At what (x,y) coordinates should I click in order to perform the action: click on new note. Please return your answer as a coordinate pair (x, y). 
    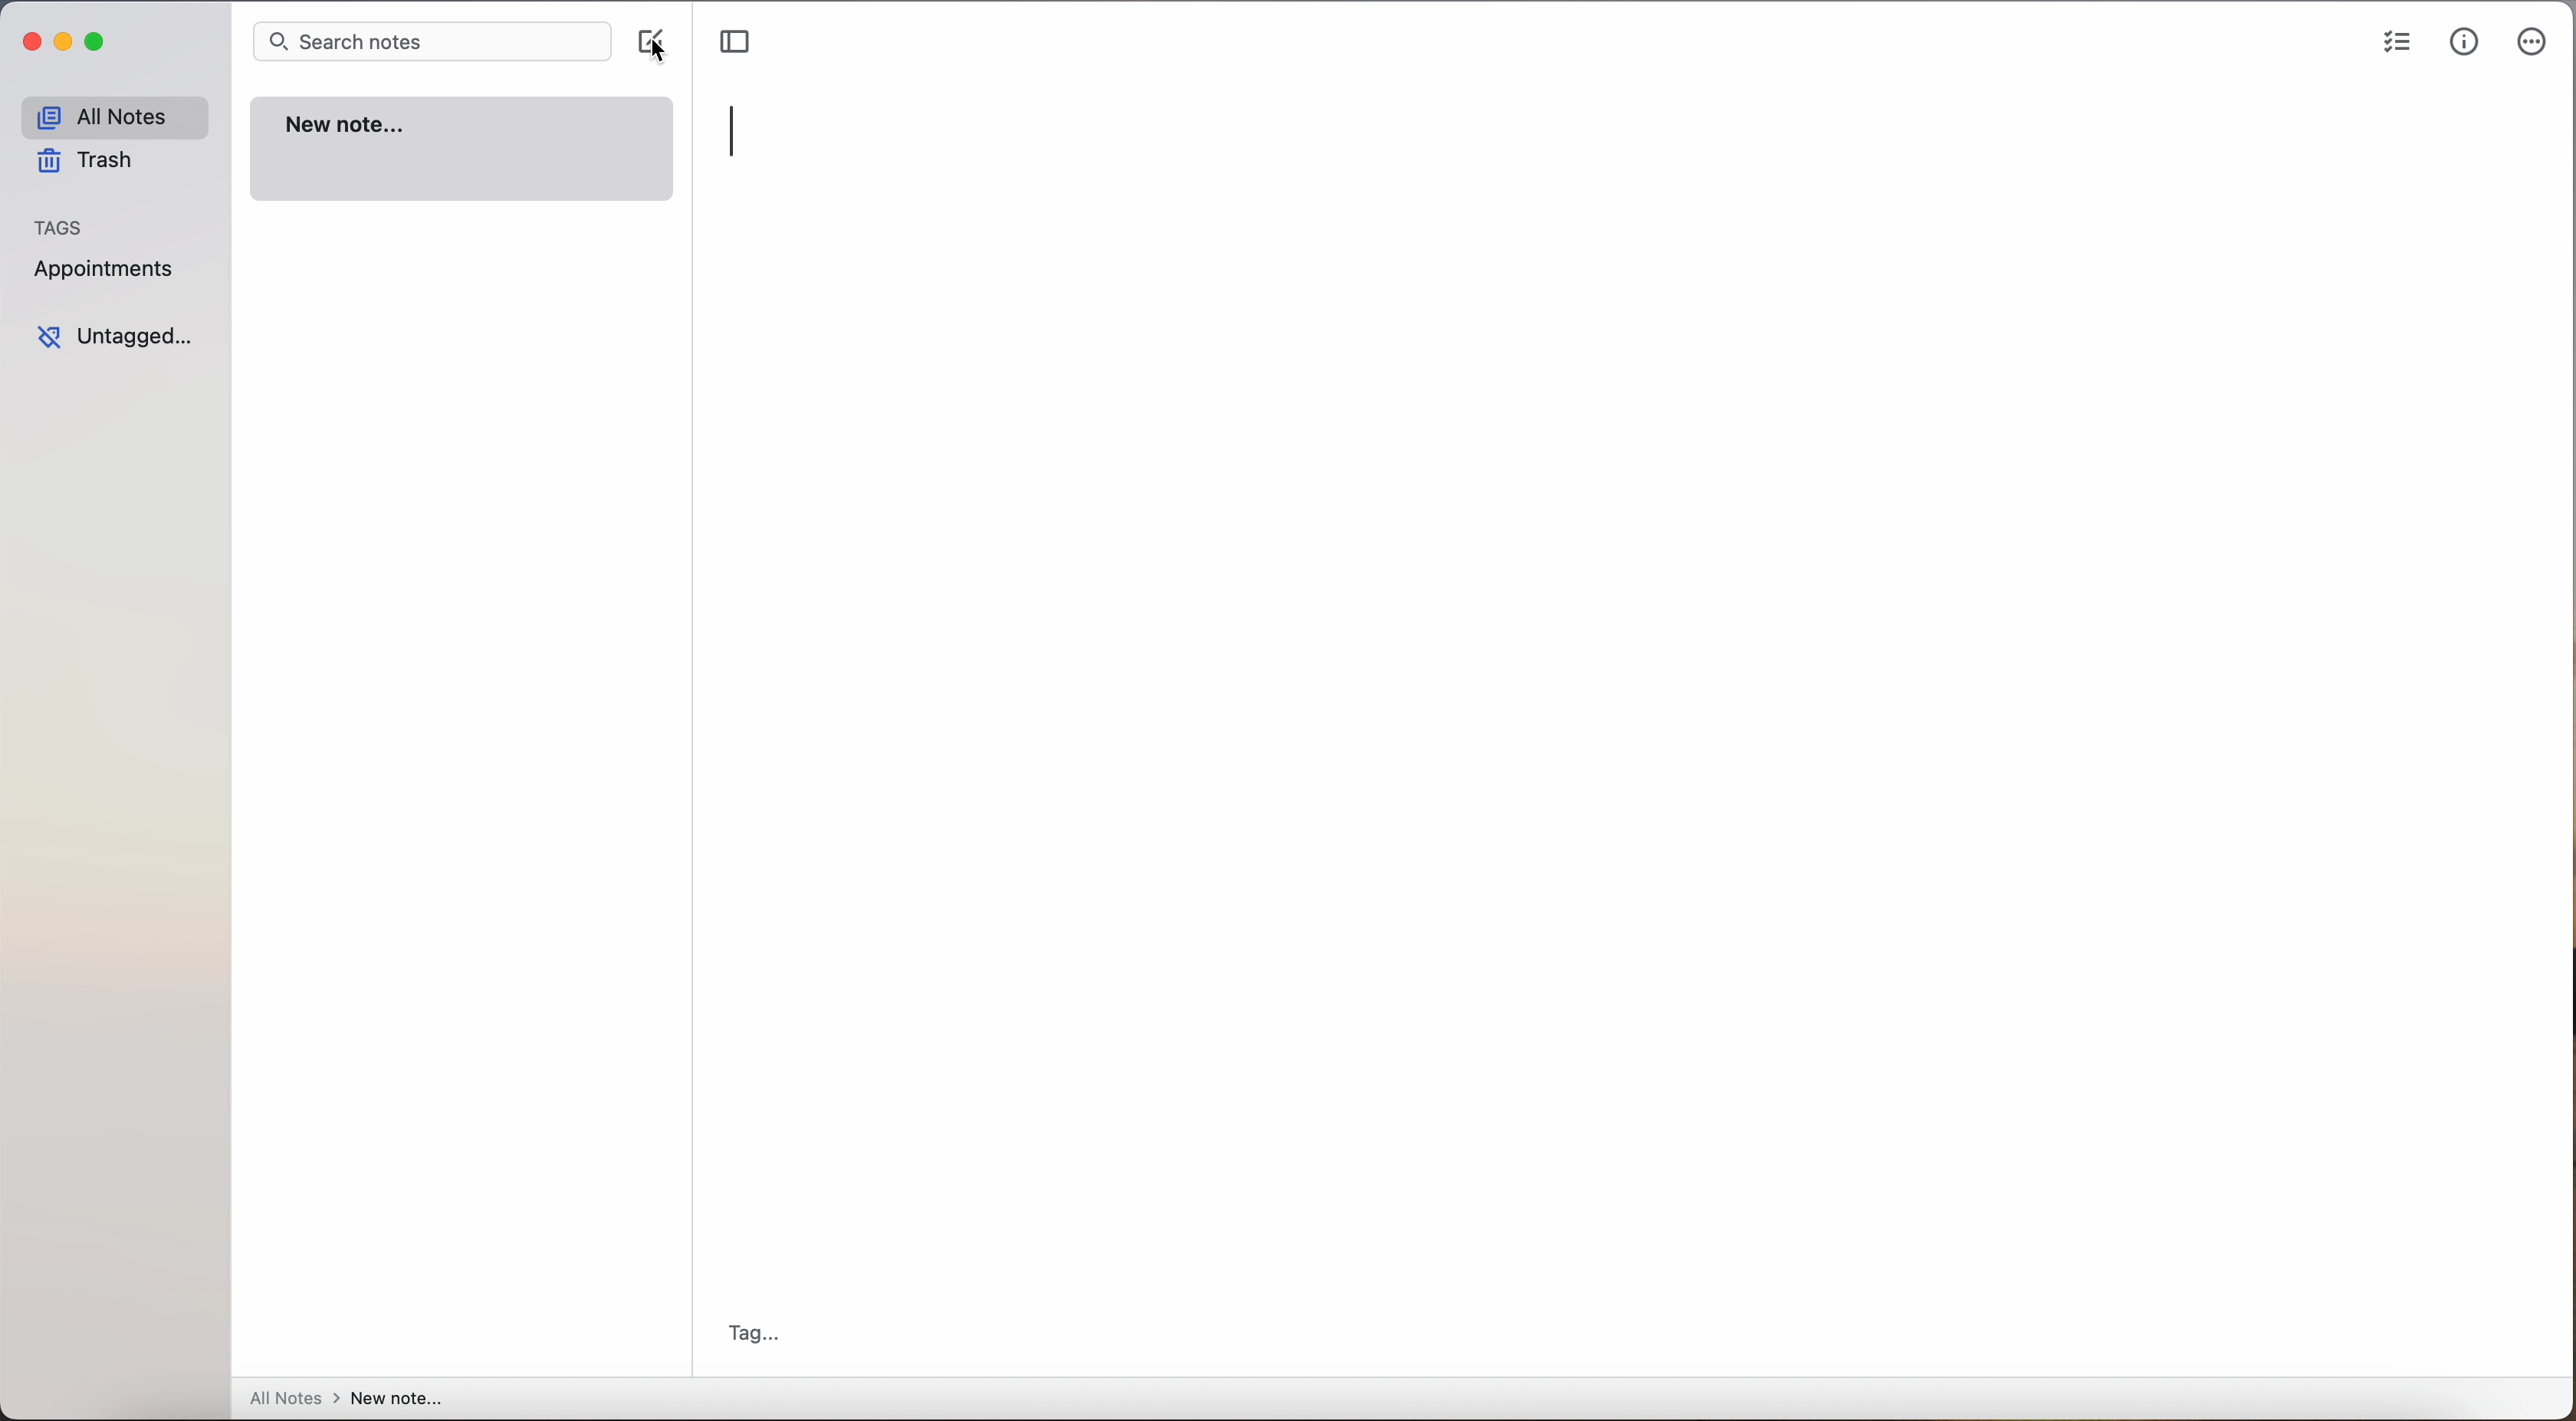
    Looking at the image, I should click on (459, 149).